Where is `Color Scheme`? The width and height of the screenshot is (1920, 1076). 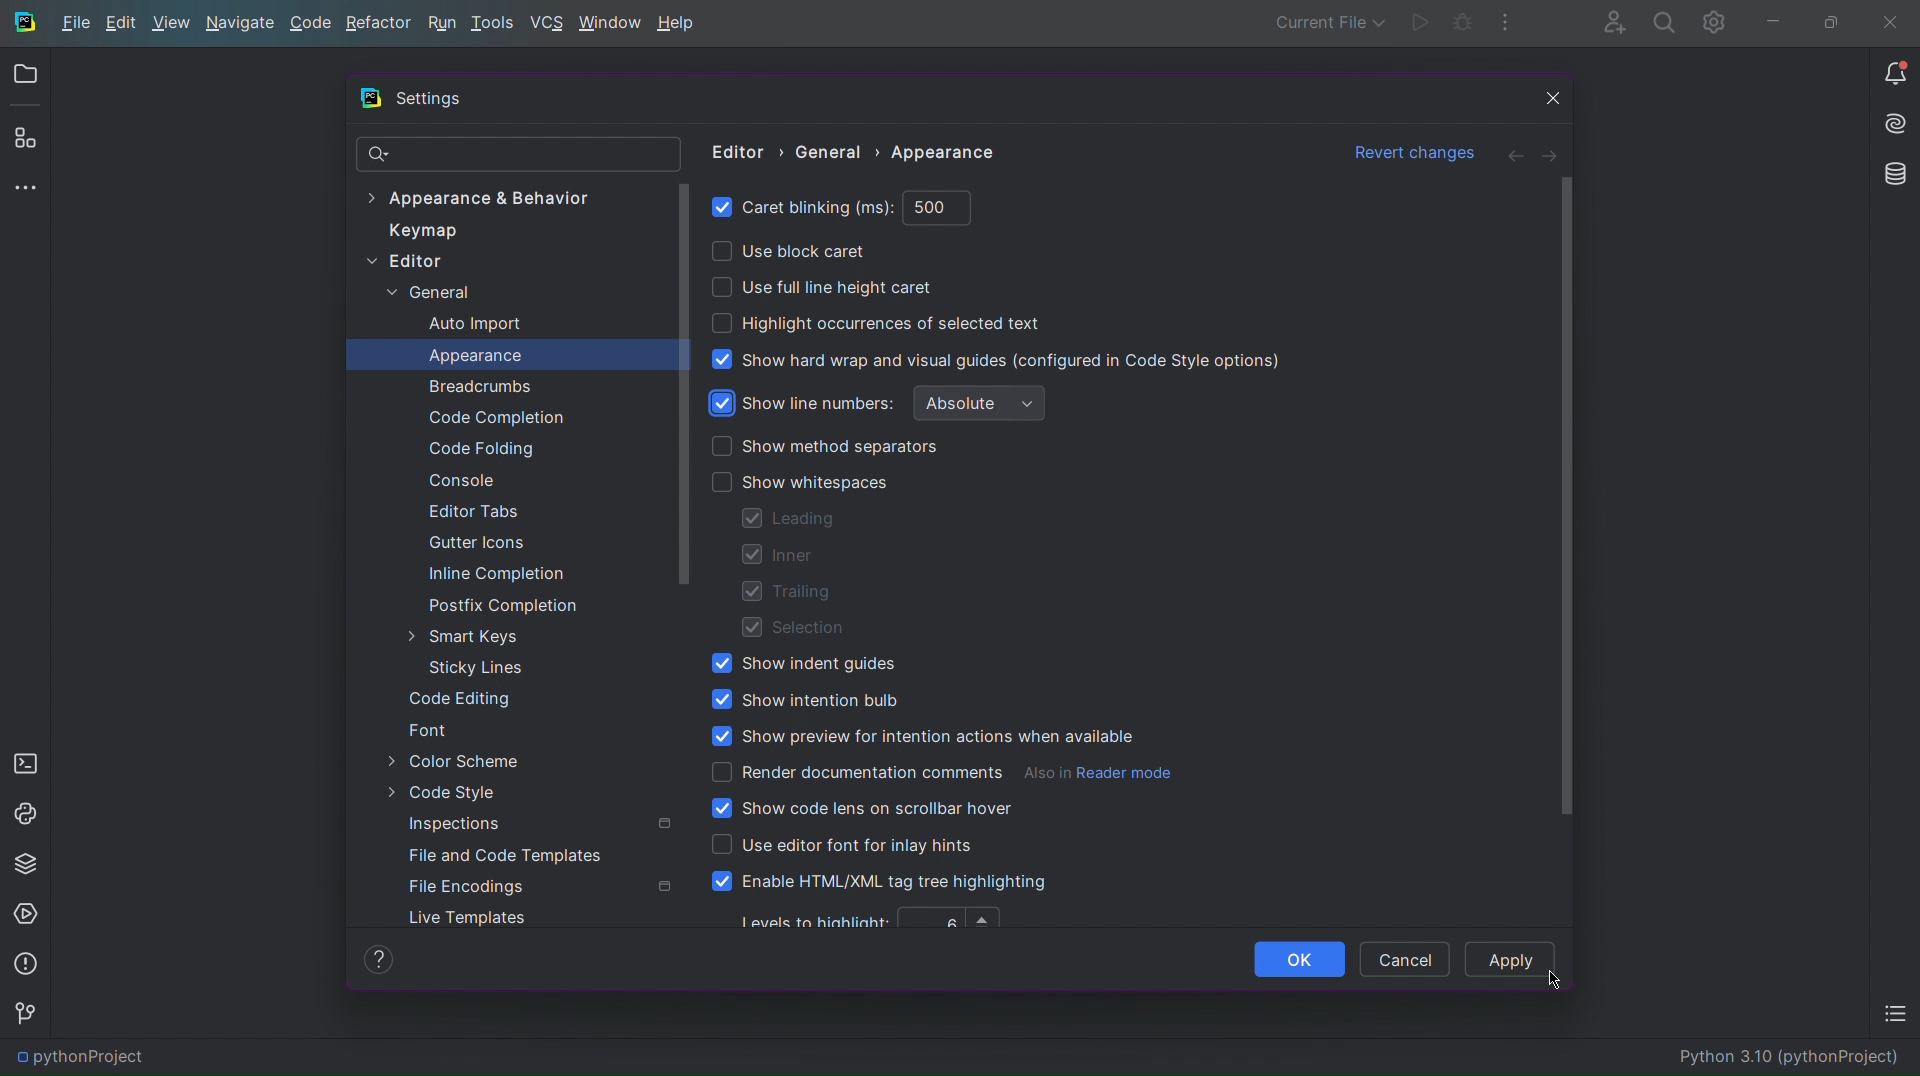
Color Scheme is located at coordinates (464, 762).